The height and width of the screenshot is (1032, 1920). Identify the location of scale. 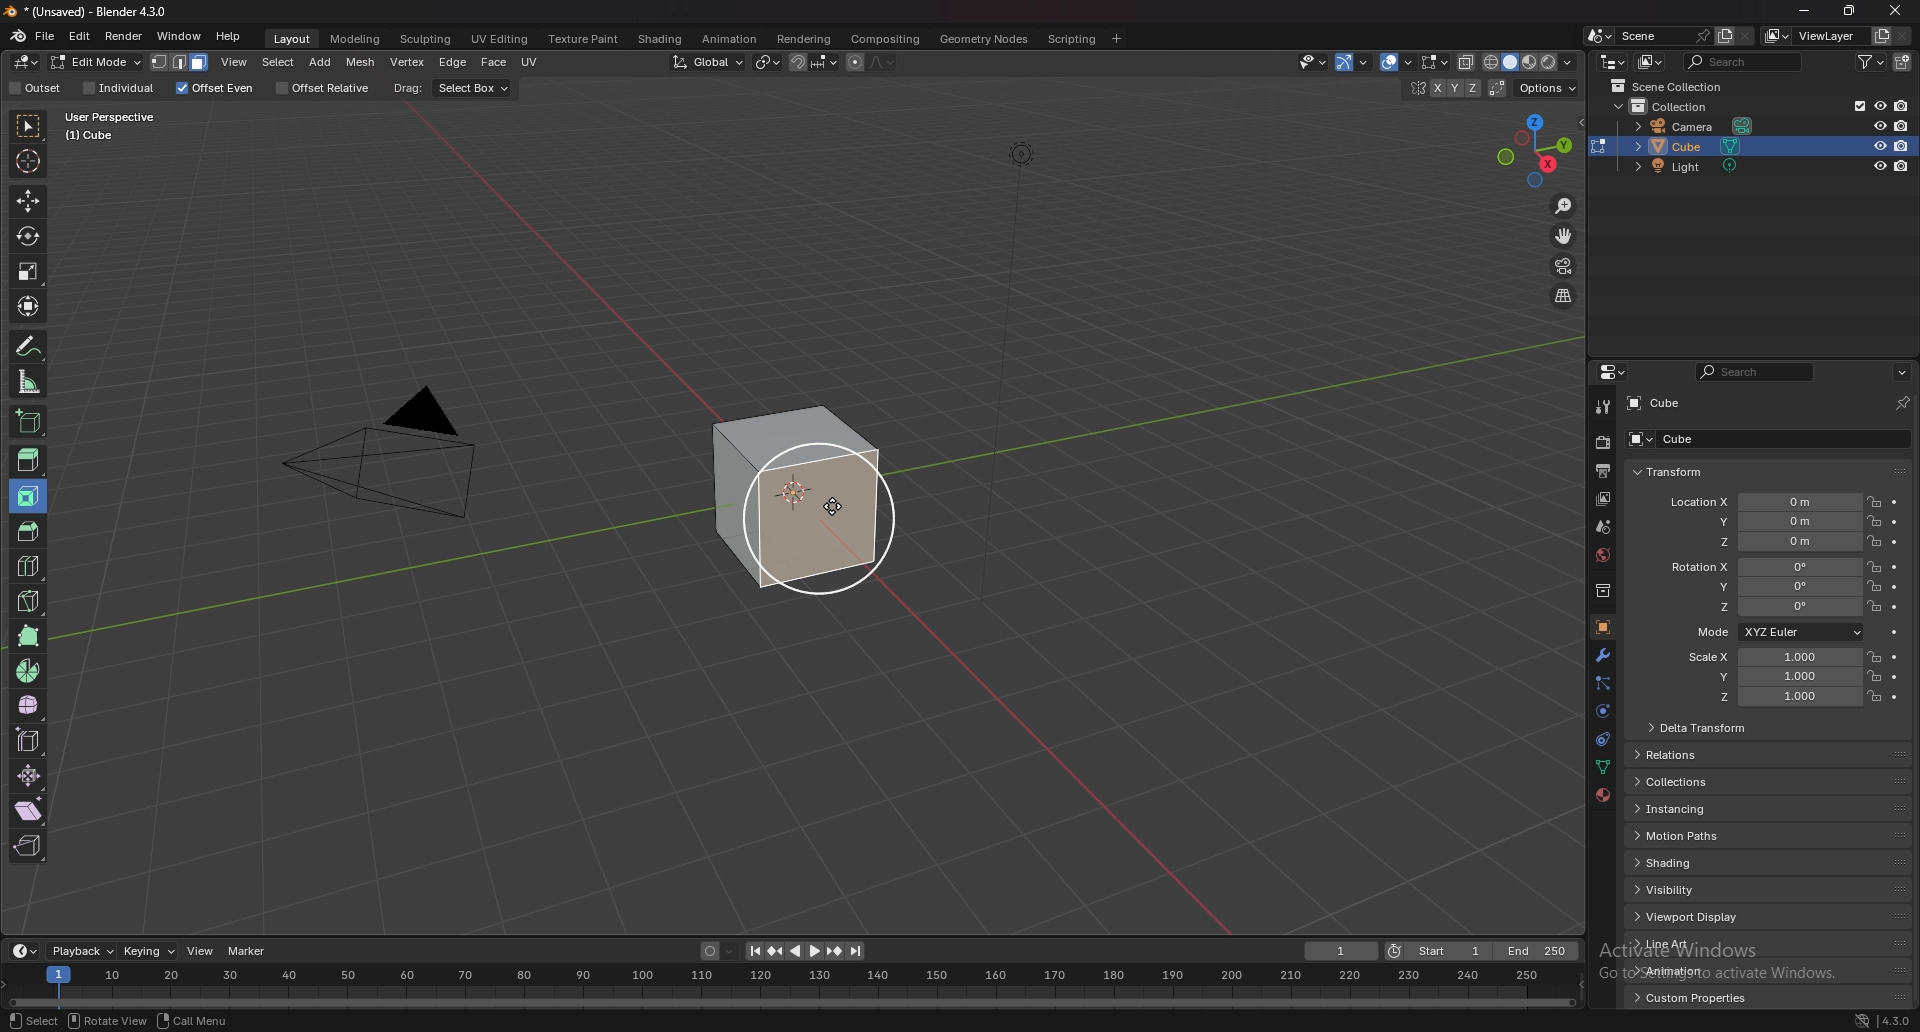
(28, 271).